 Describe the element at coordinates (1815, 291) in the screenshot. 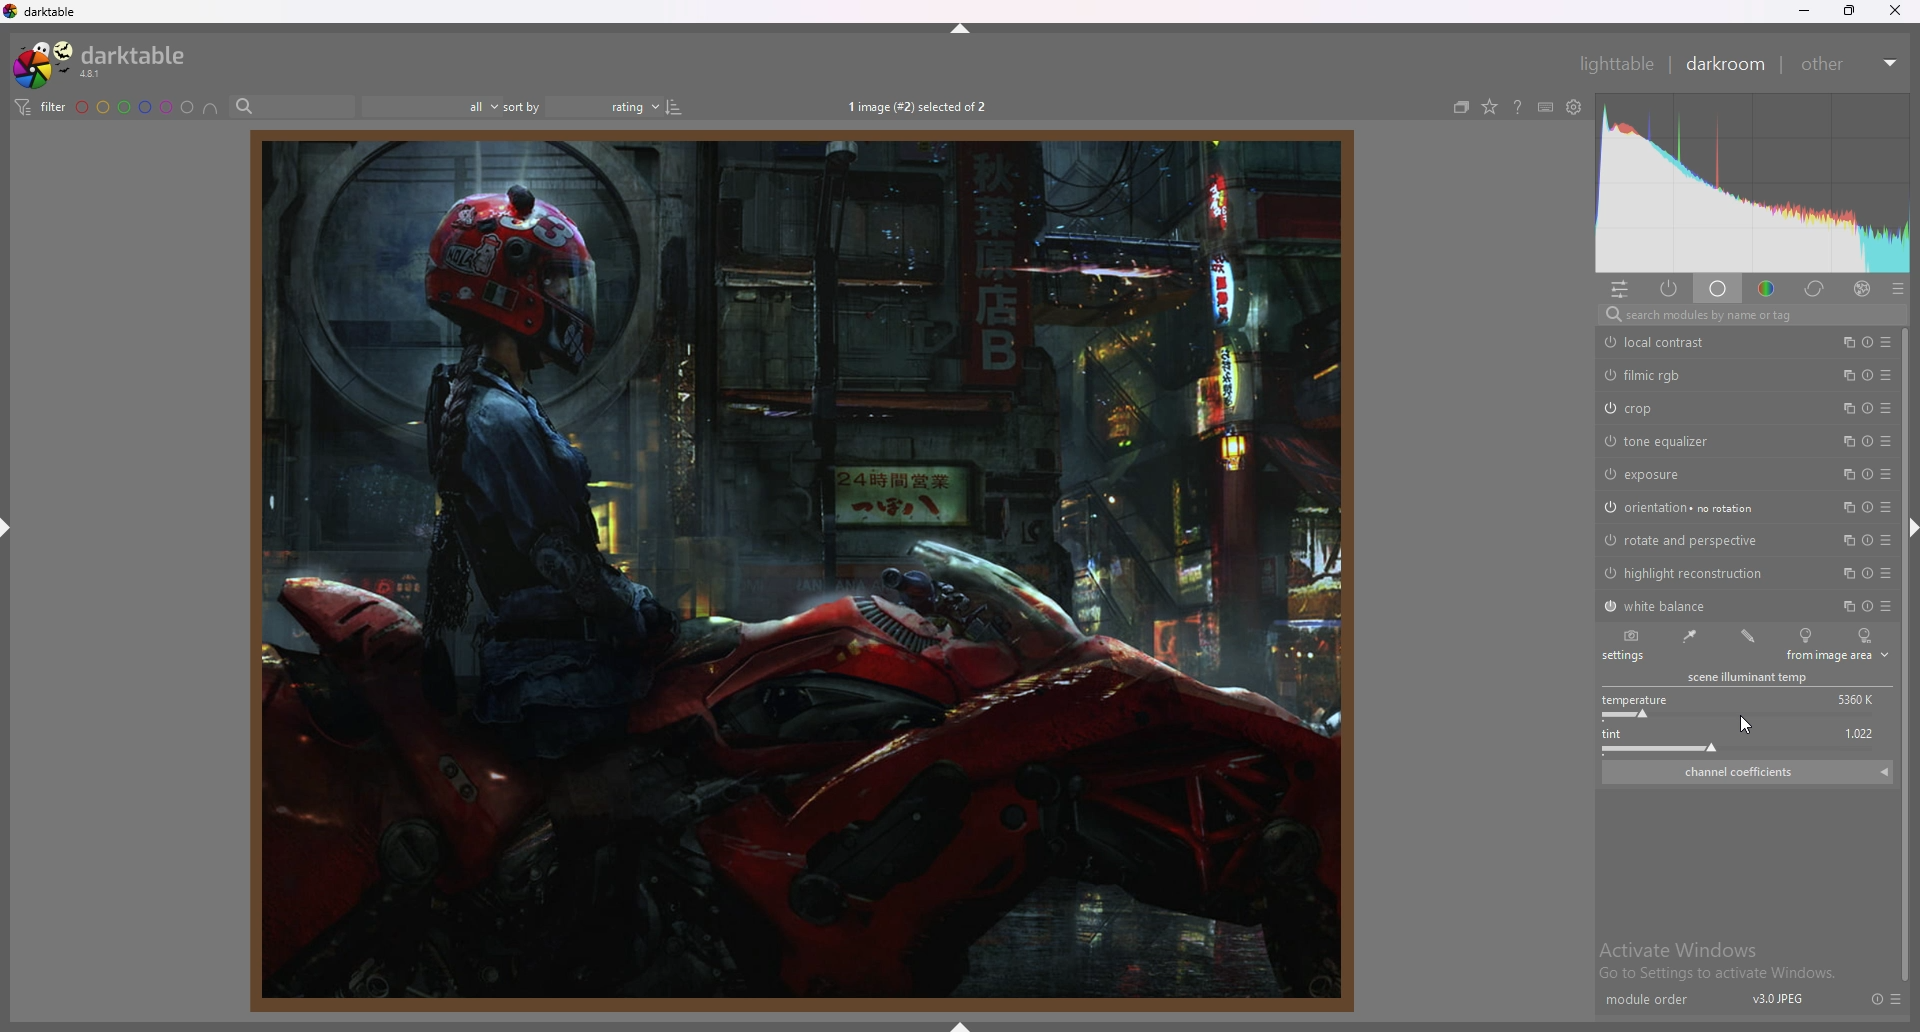

I see `correct` at that location.